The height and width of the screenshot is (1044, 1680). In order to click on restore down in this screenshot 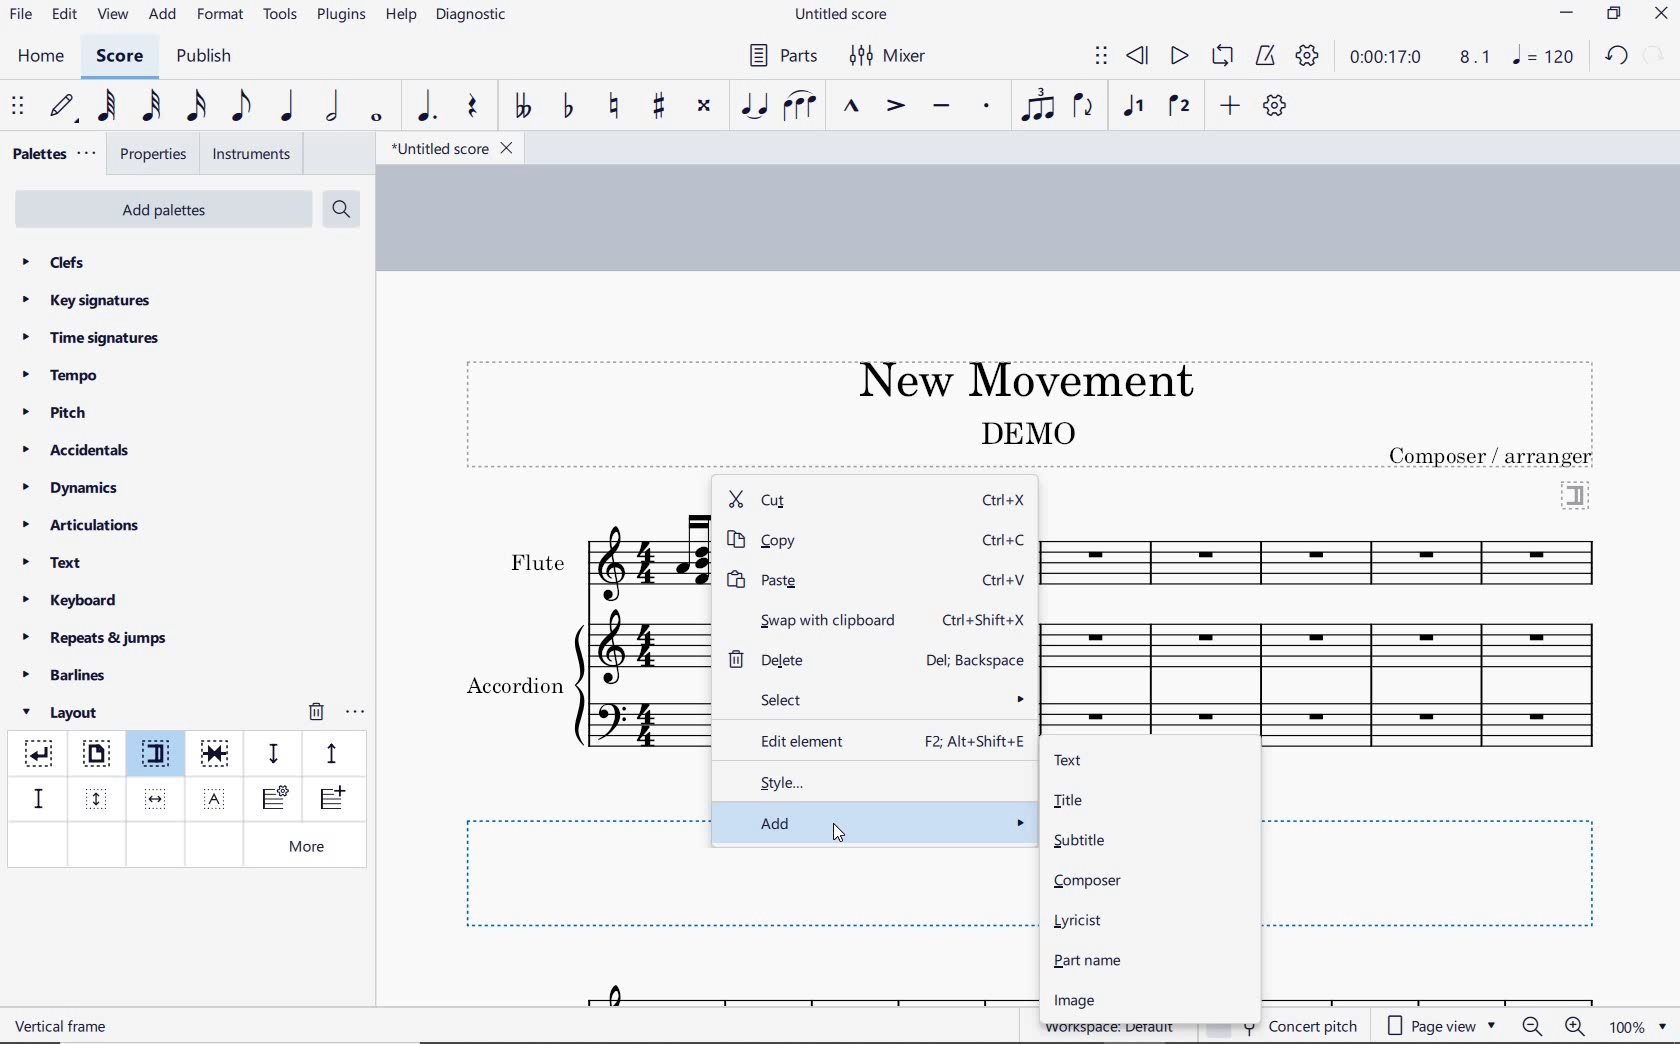, I will do `click(1615, 15)`.